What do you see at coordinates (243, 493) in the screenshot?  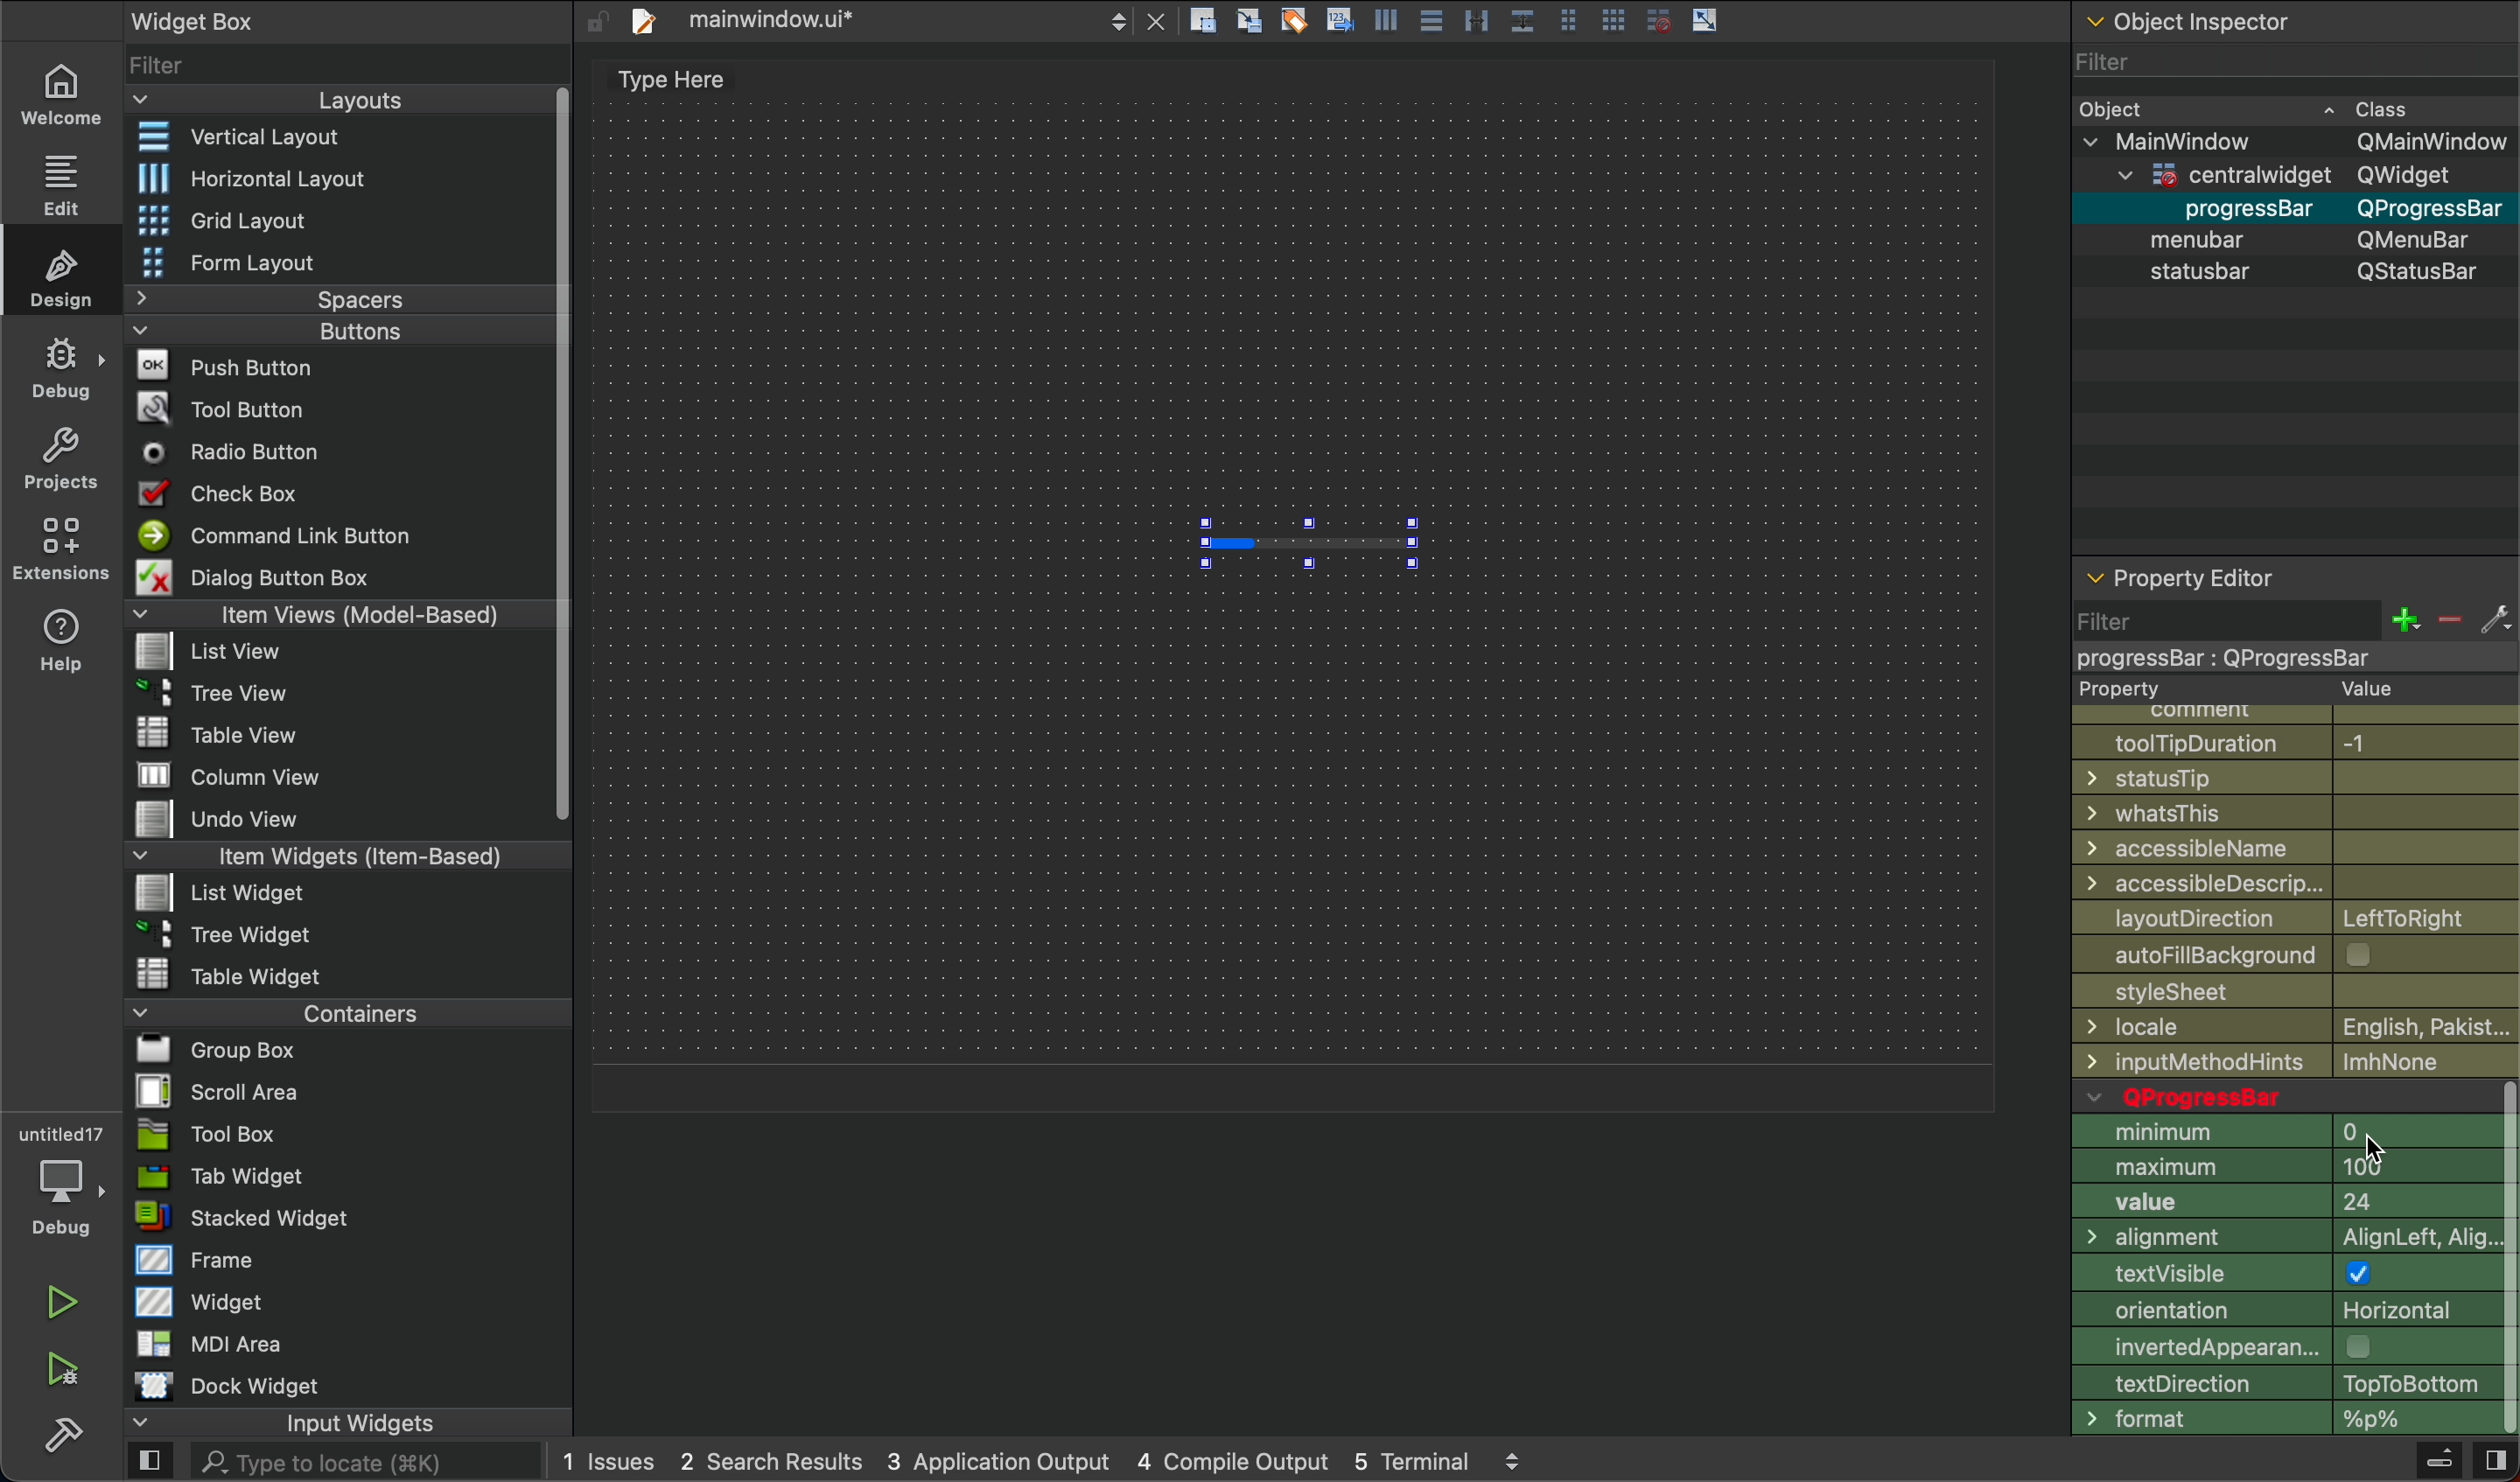 I see `Check Box` at bounding box center [243, 493].